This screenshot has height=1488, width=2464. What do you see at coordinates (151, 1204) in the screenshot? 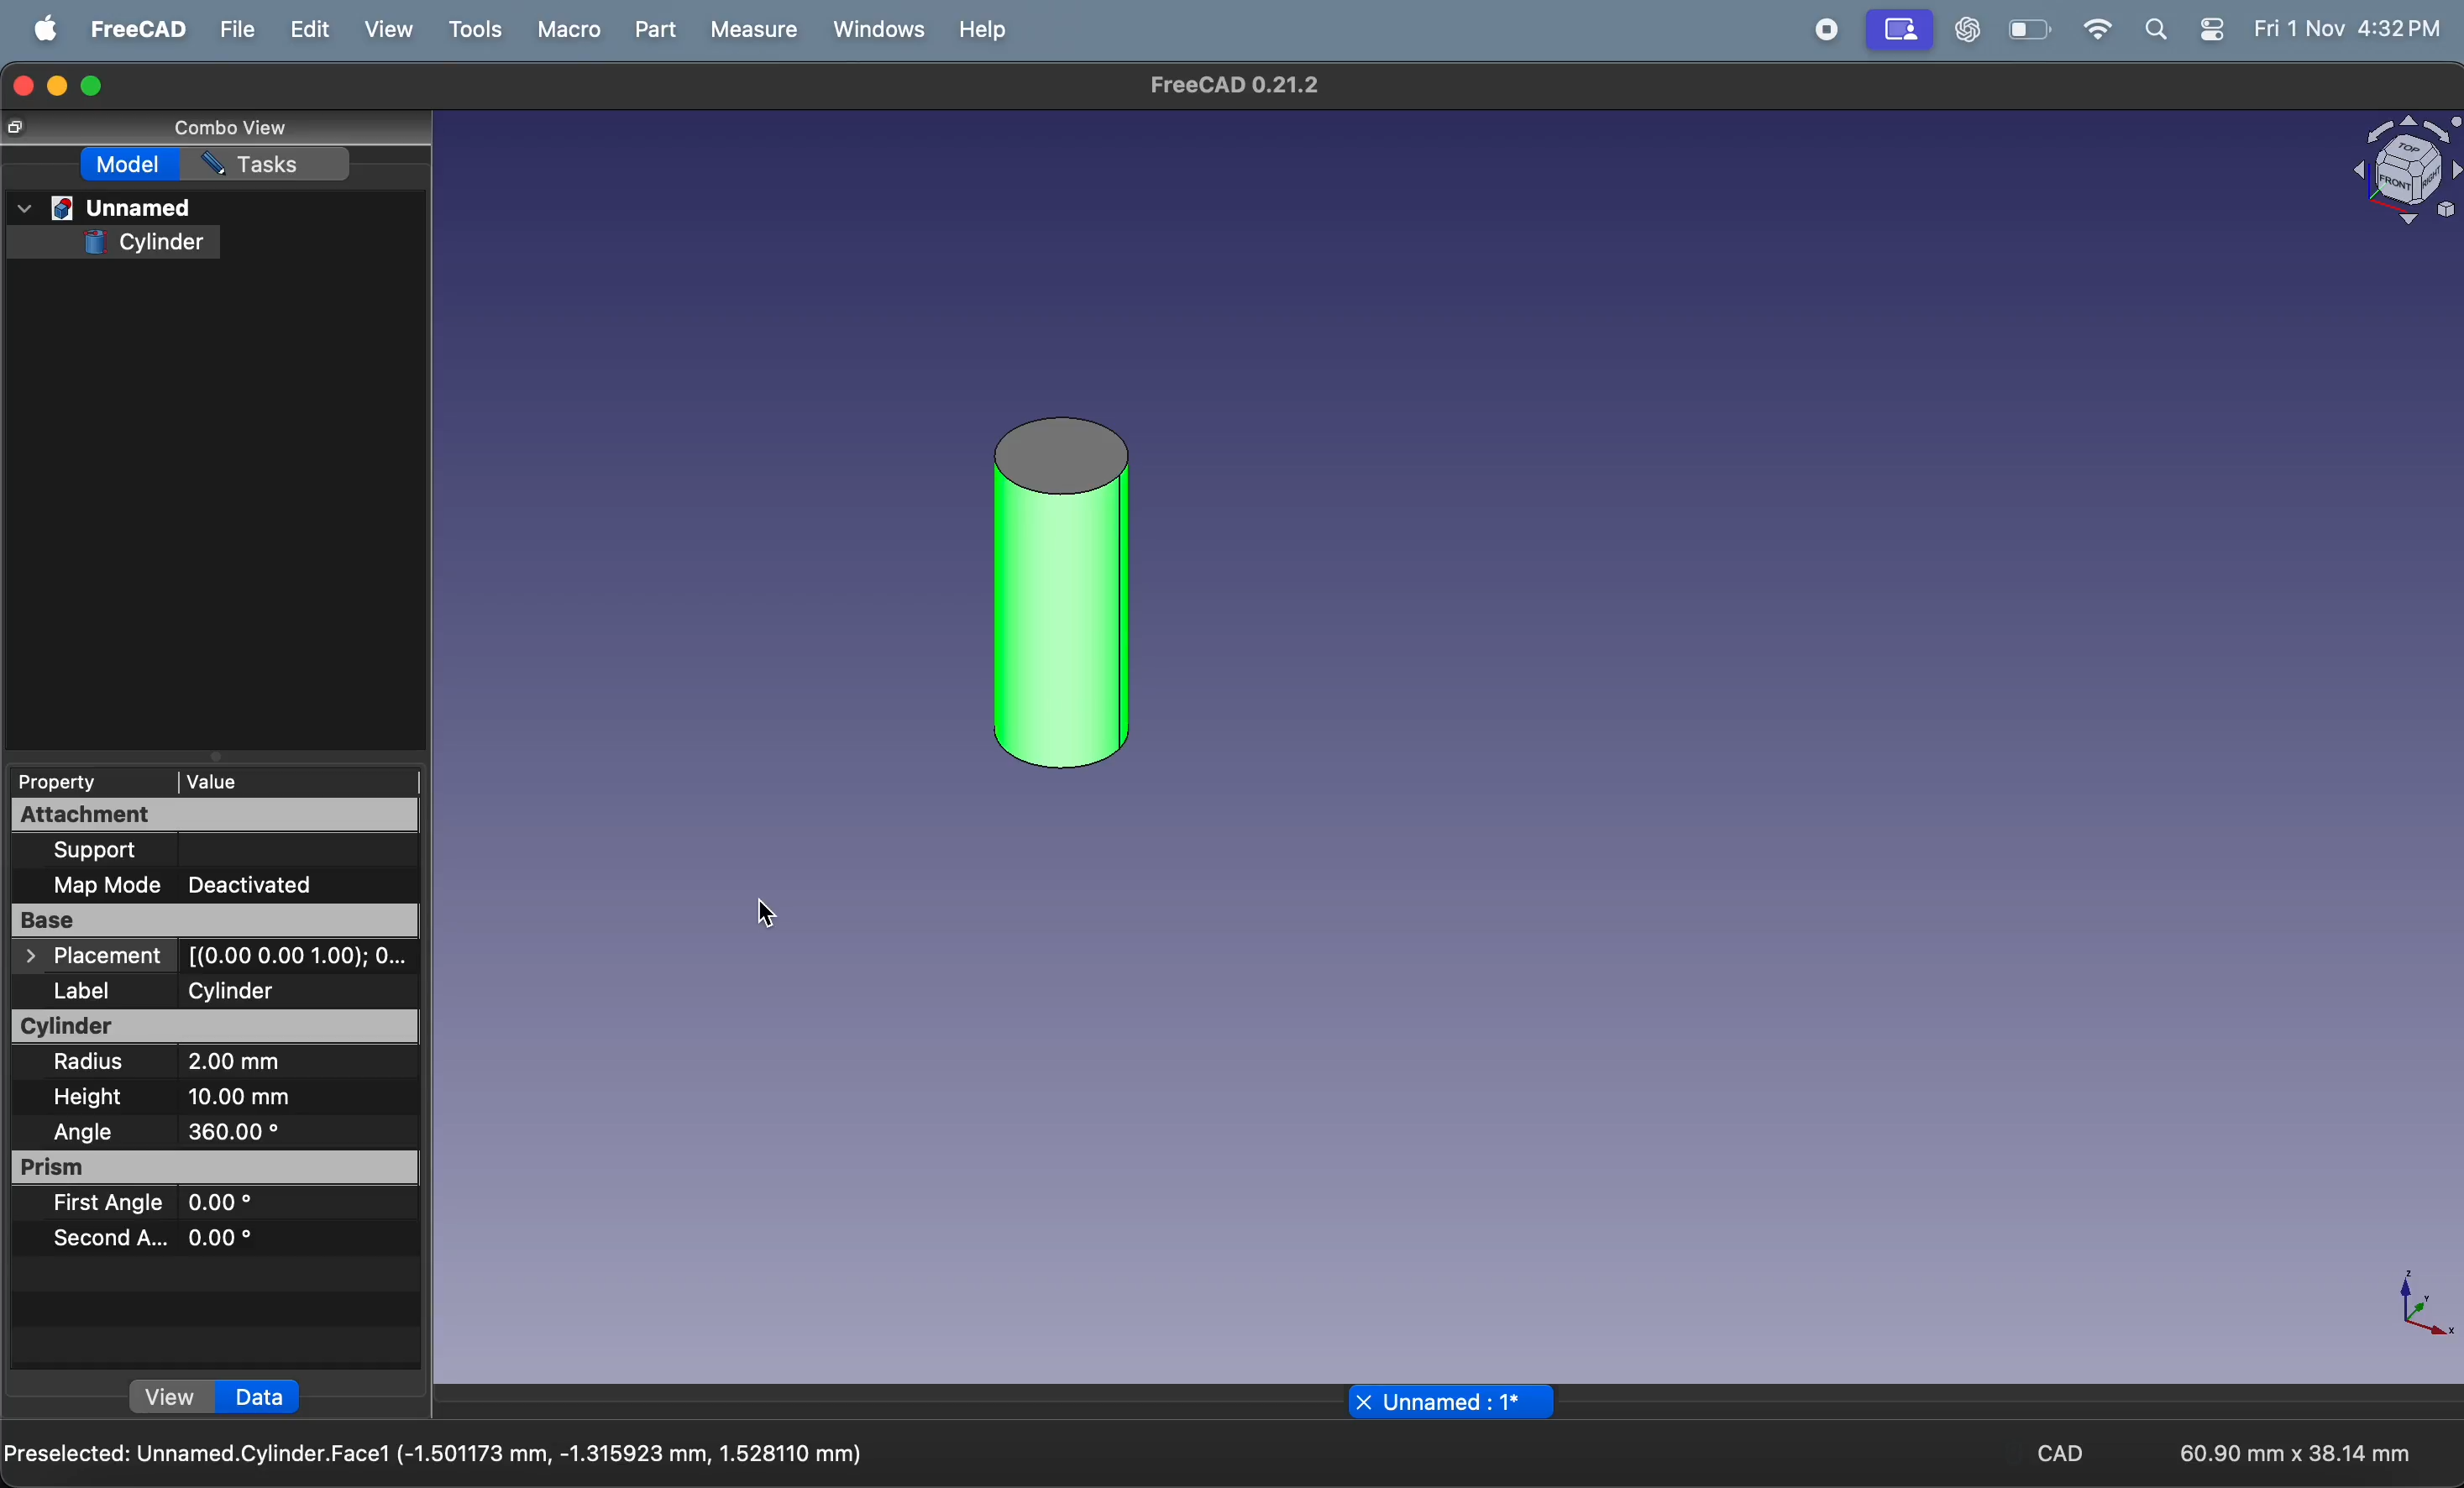
I see `first angle 0.00°` at bounding box center [151, 1204].